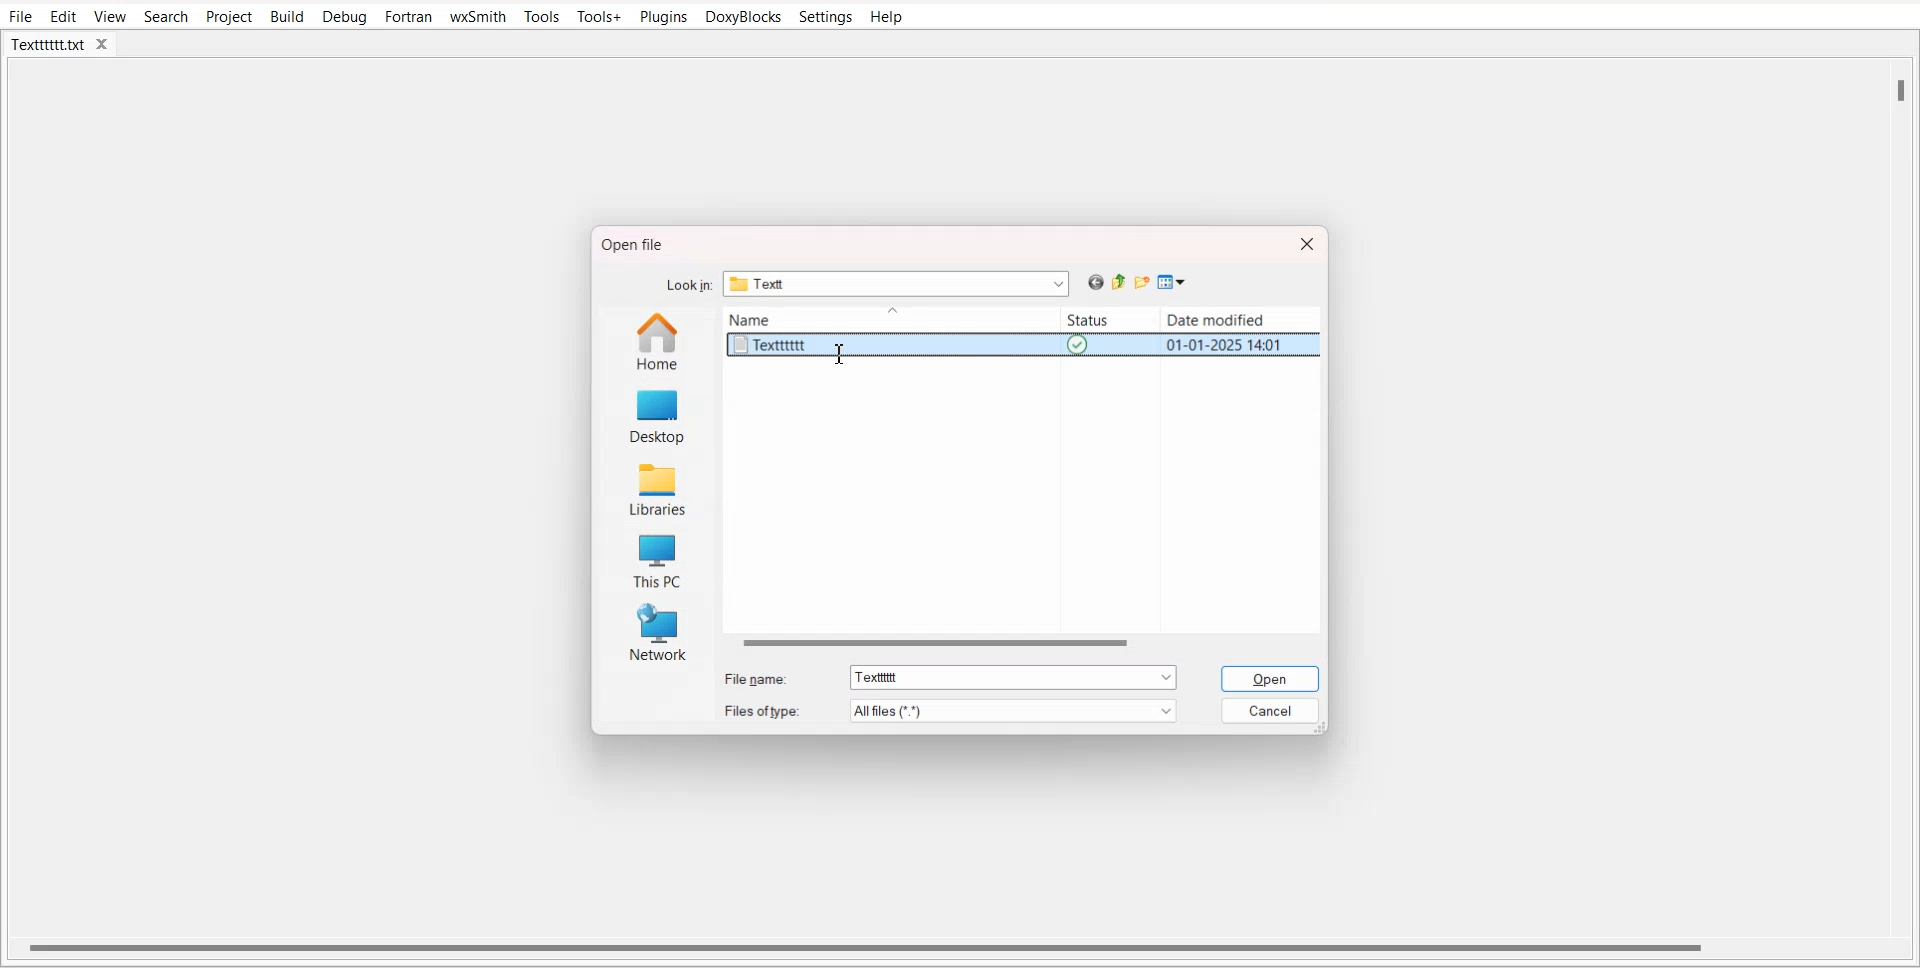 This screenshot has height=968, width=1920. What do you see at coordinates (1121, 282) in the screenshot?
I see `Up one level` at bounding box center [1121, 282].